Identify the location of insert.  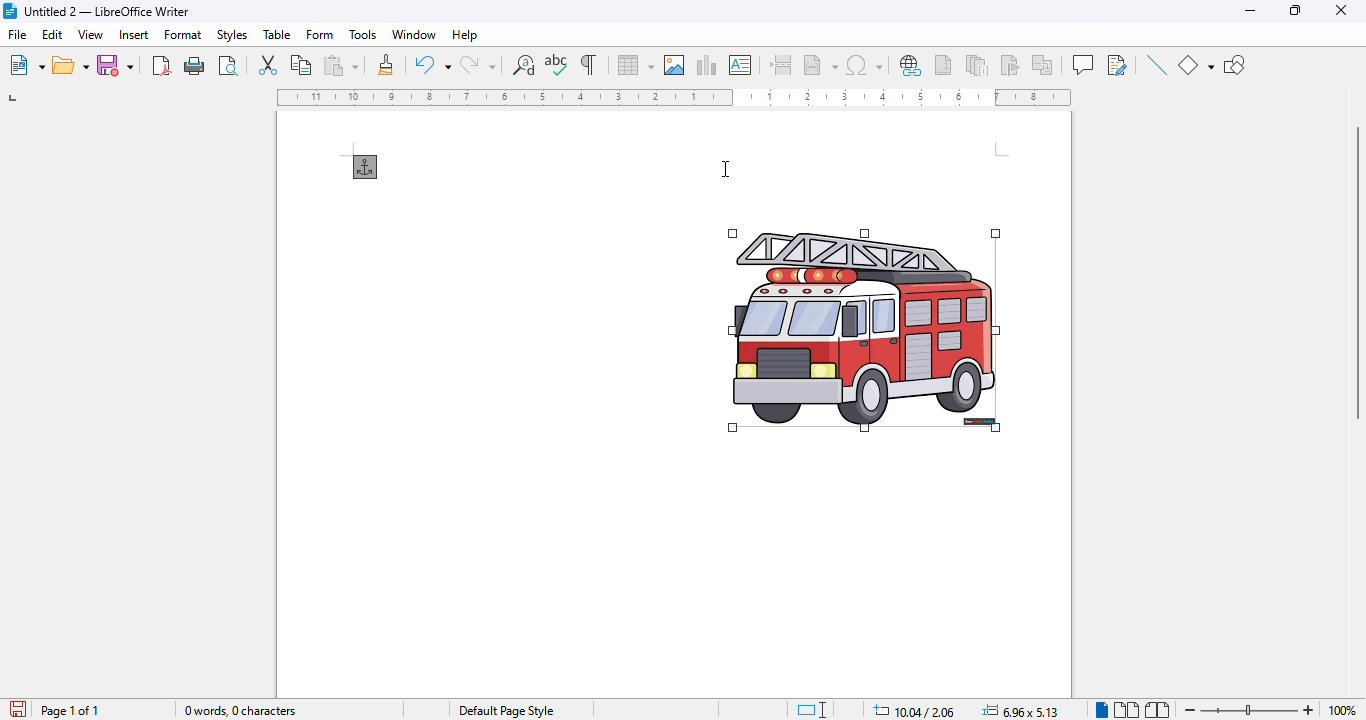
(135, 34).